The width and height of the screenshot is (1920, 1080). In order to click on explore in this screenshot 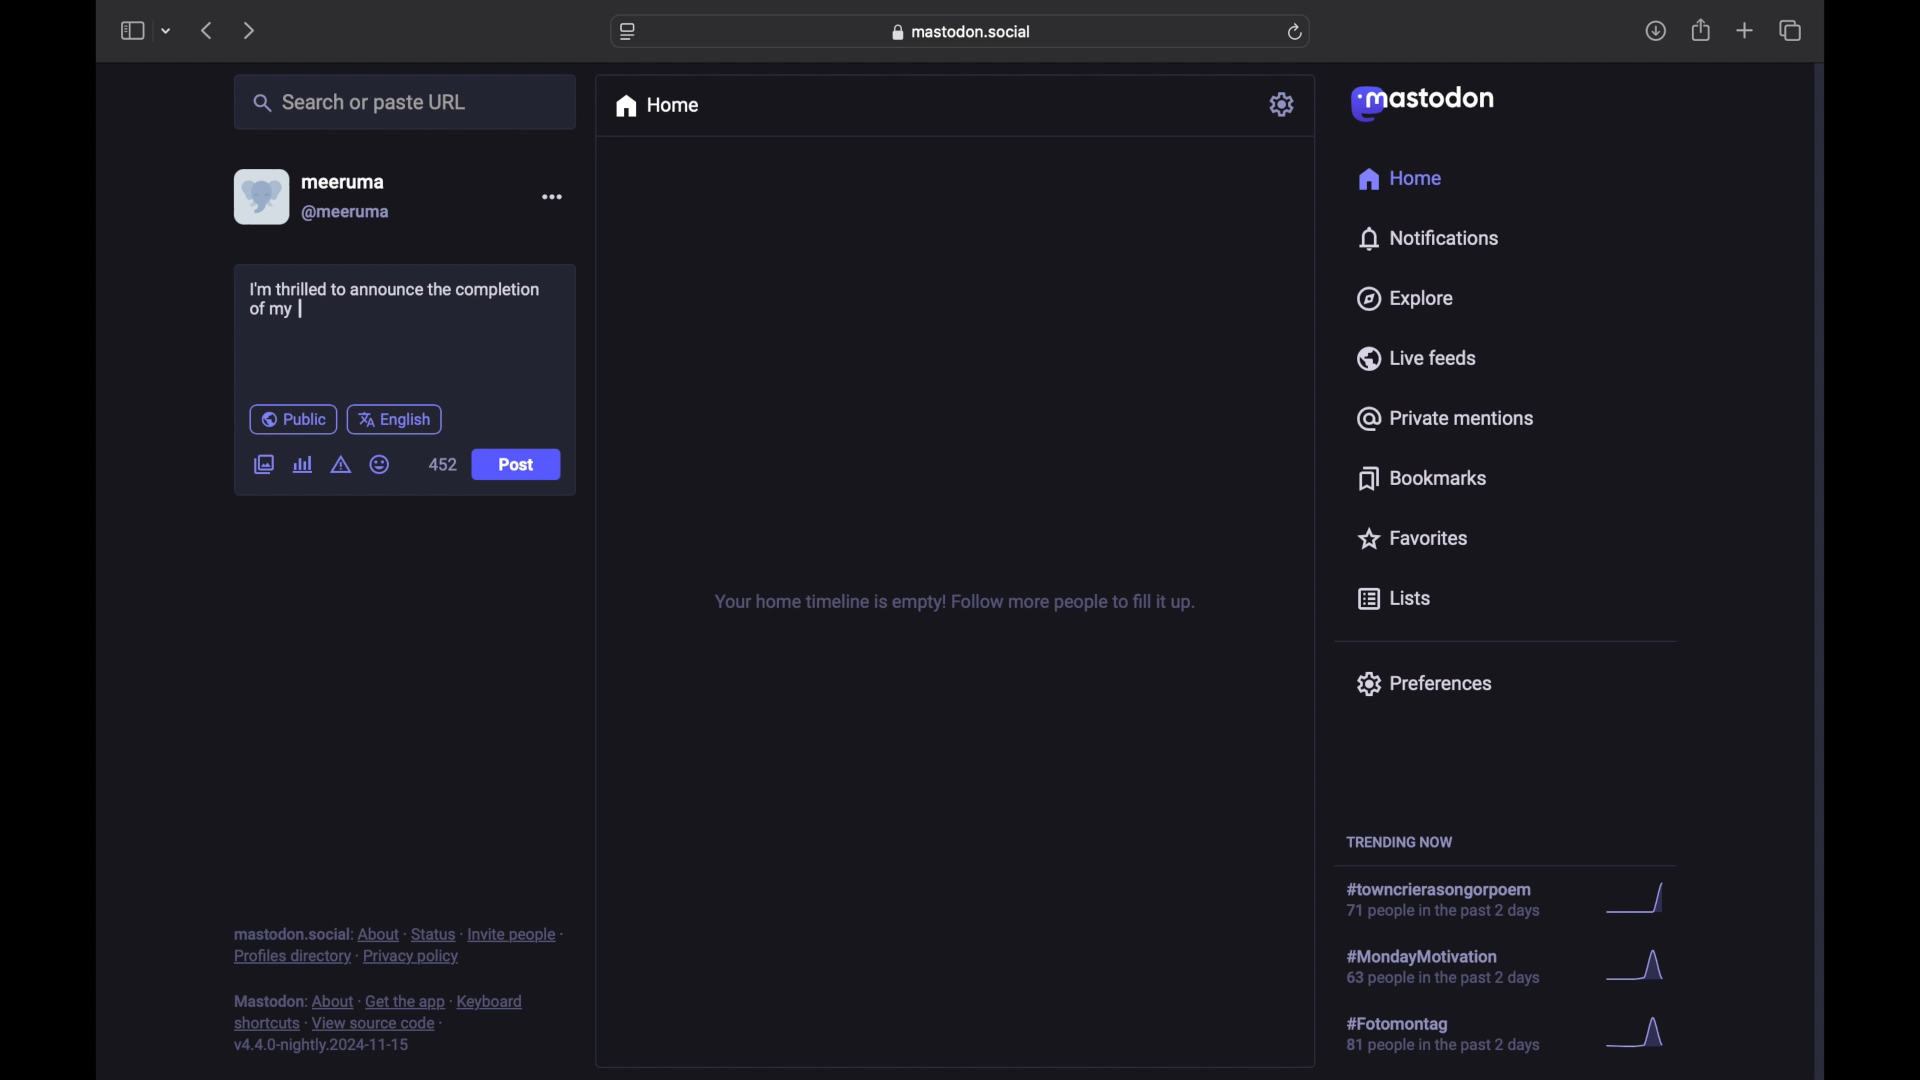, I will do `click(1406, 299)`.